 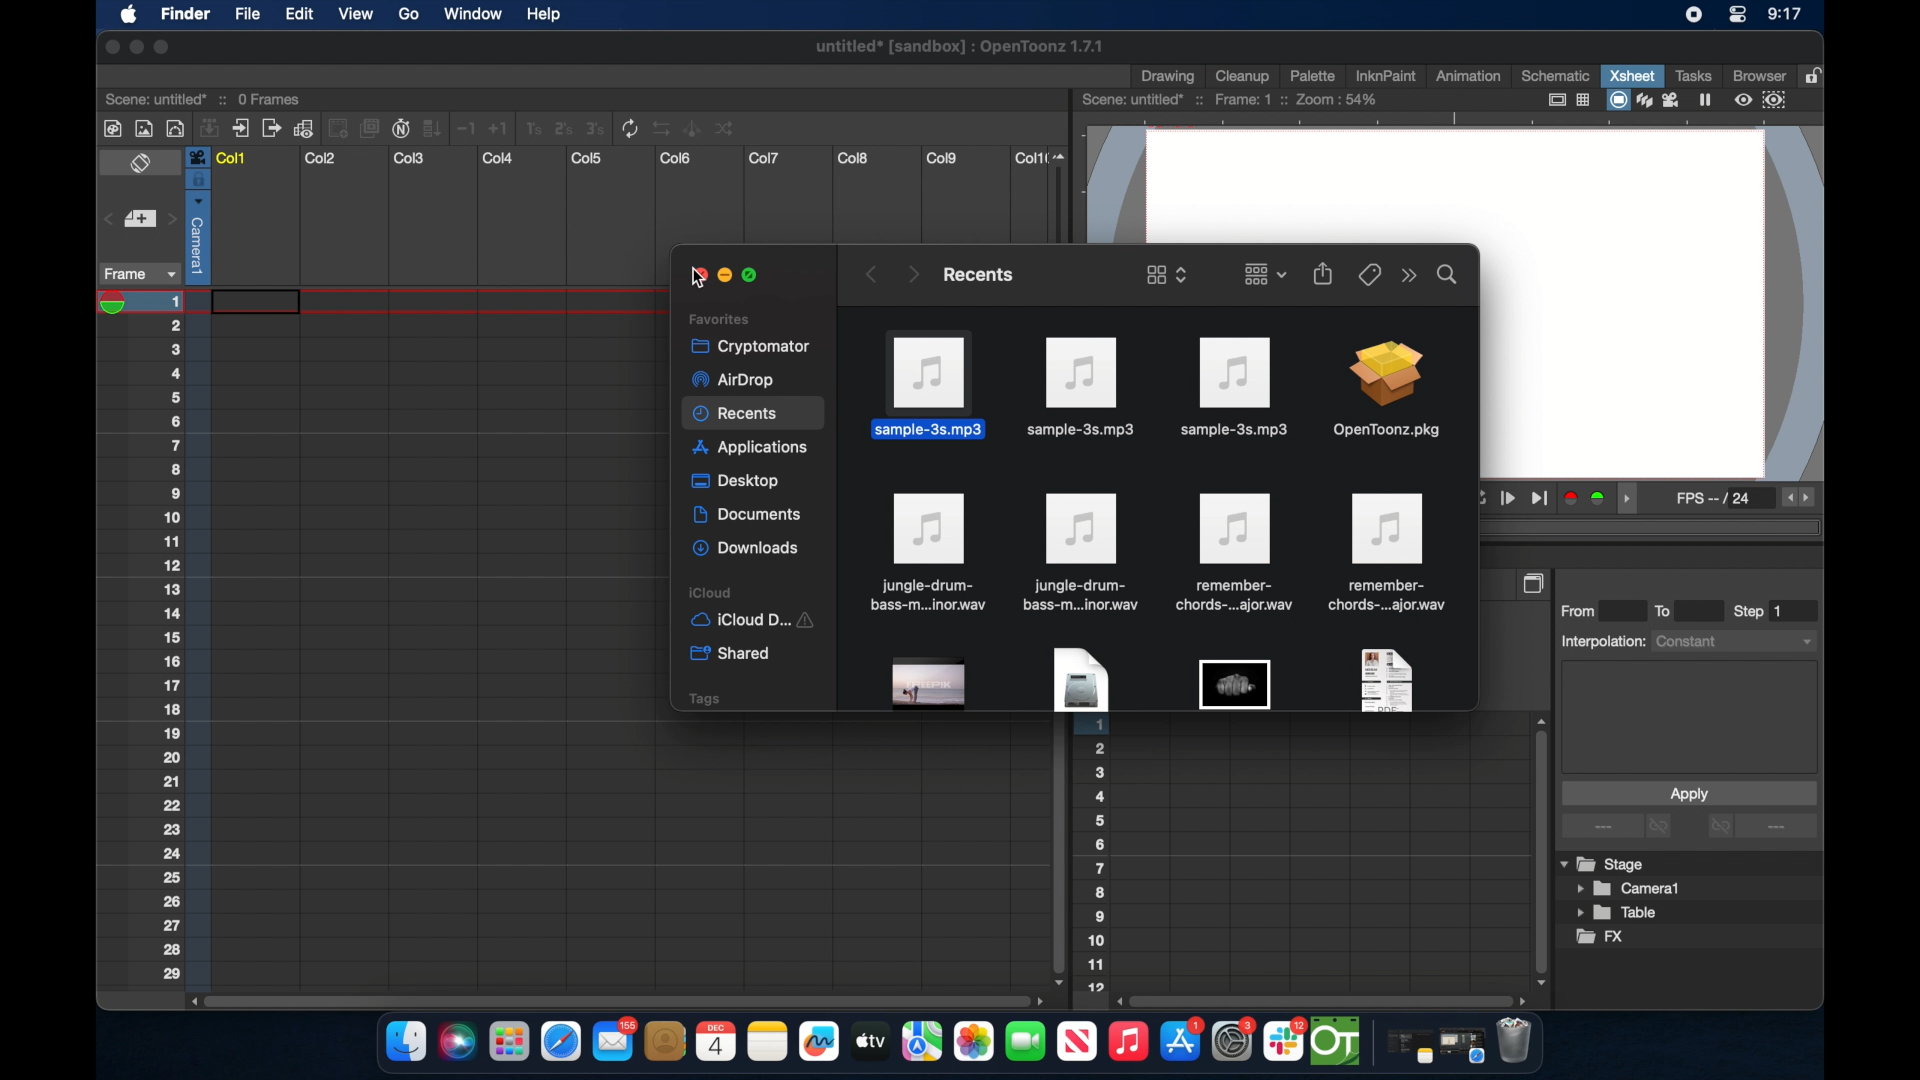 What do you see at coordinates (508, 1044) in the screenshot?
I see `launchpad` at bounding box center [508, 1044].